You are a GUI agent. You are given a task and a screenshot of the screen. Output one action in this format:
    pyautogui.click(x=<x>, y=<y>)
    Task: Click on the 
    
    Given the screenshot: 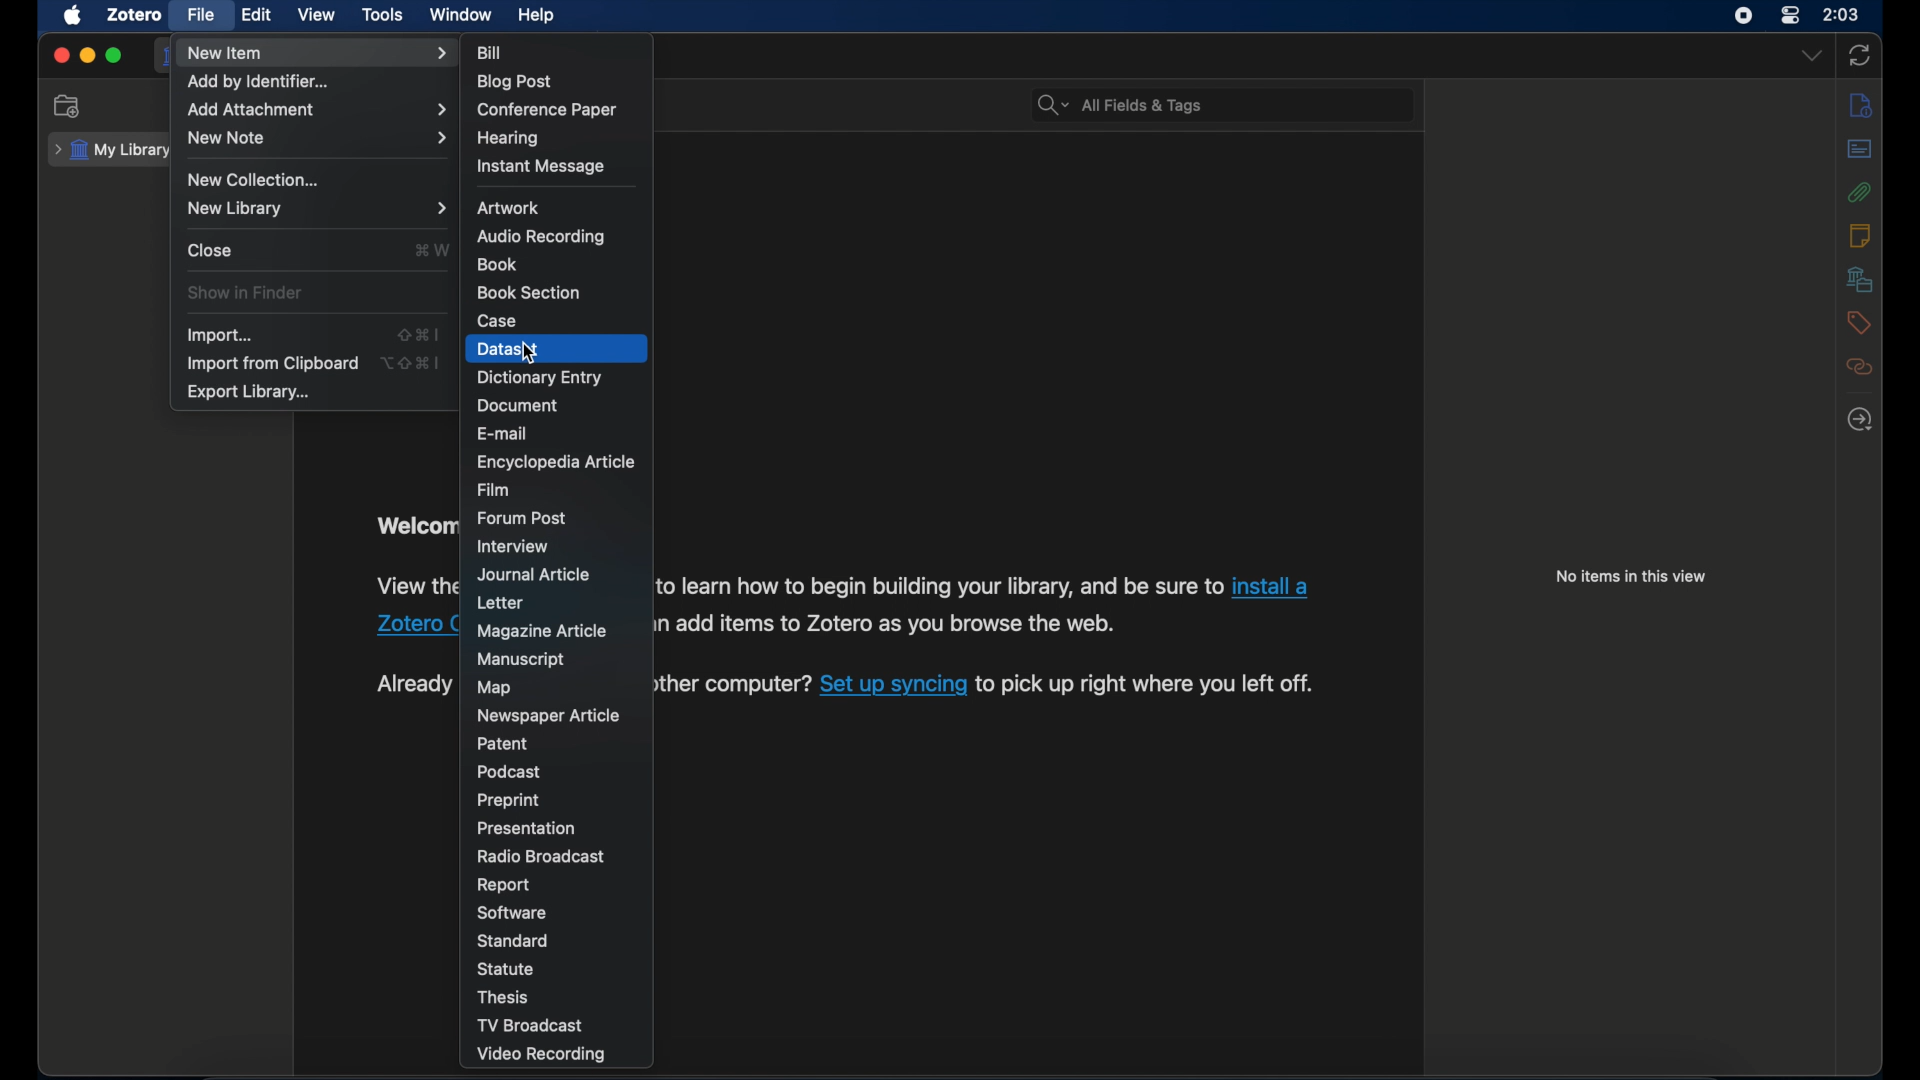 What is the action you would take?
    pyautogui.click(x=891, y=684)
    